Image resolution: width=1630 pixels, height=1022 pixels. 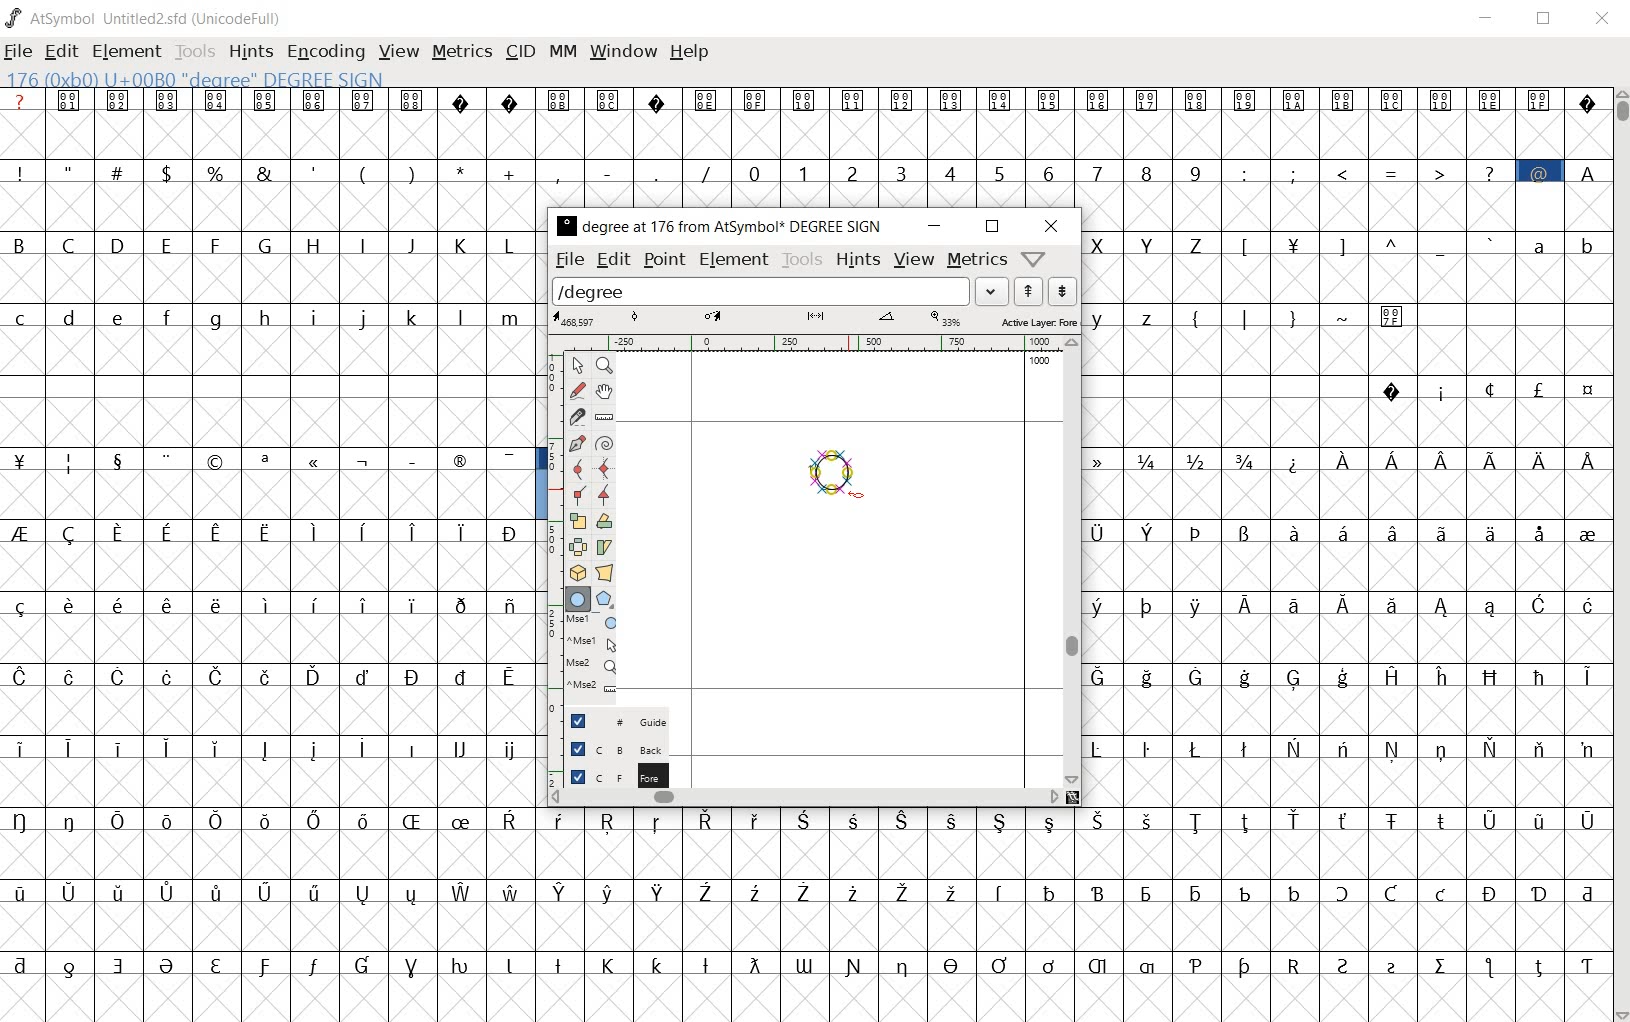 I want to click on empty glyph slots, so click(x=271, y=496).